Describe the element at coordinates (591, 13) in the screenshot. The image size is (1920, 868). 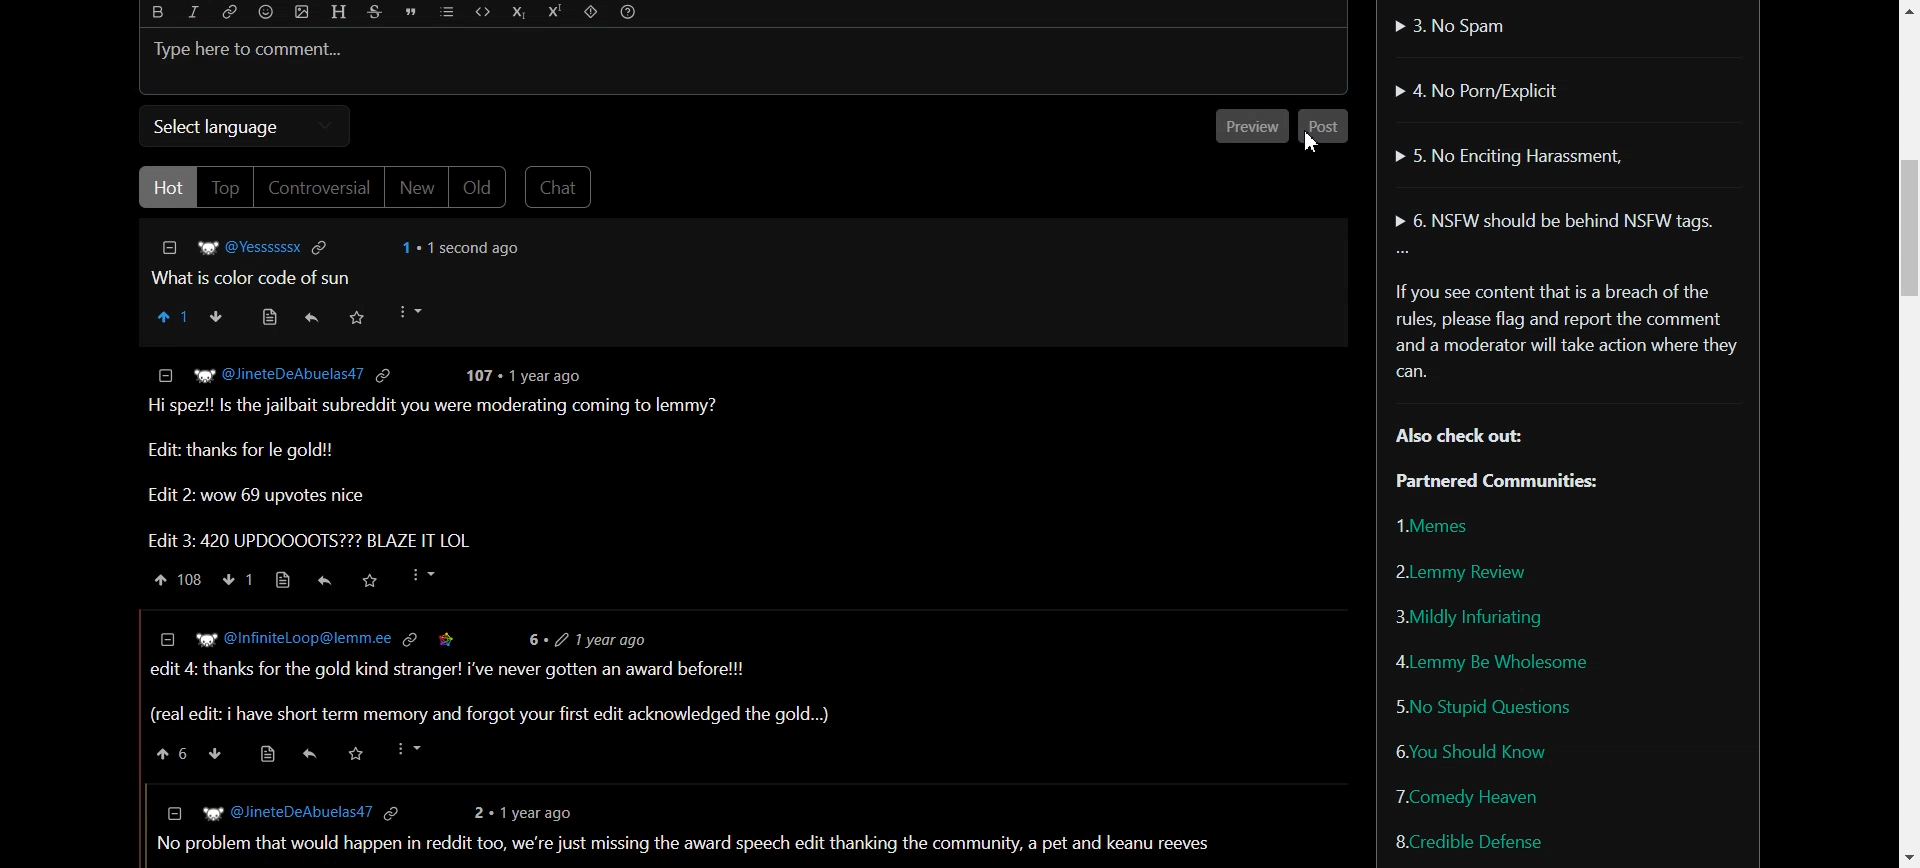
I see `Spoiler` at that location.